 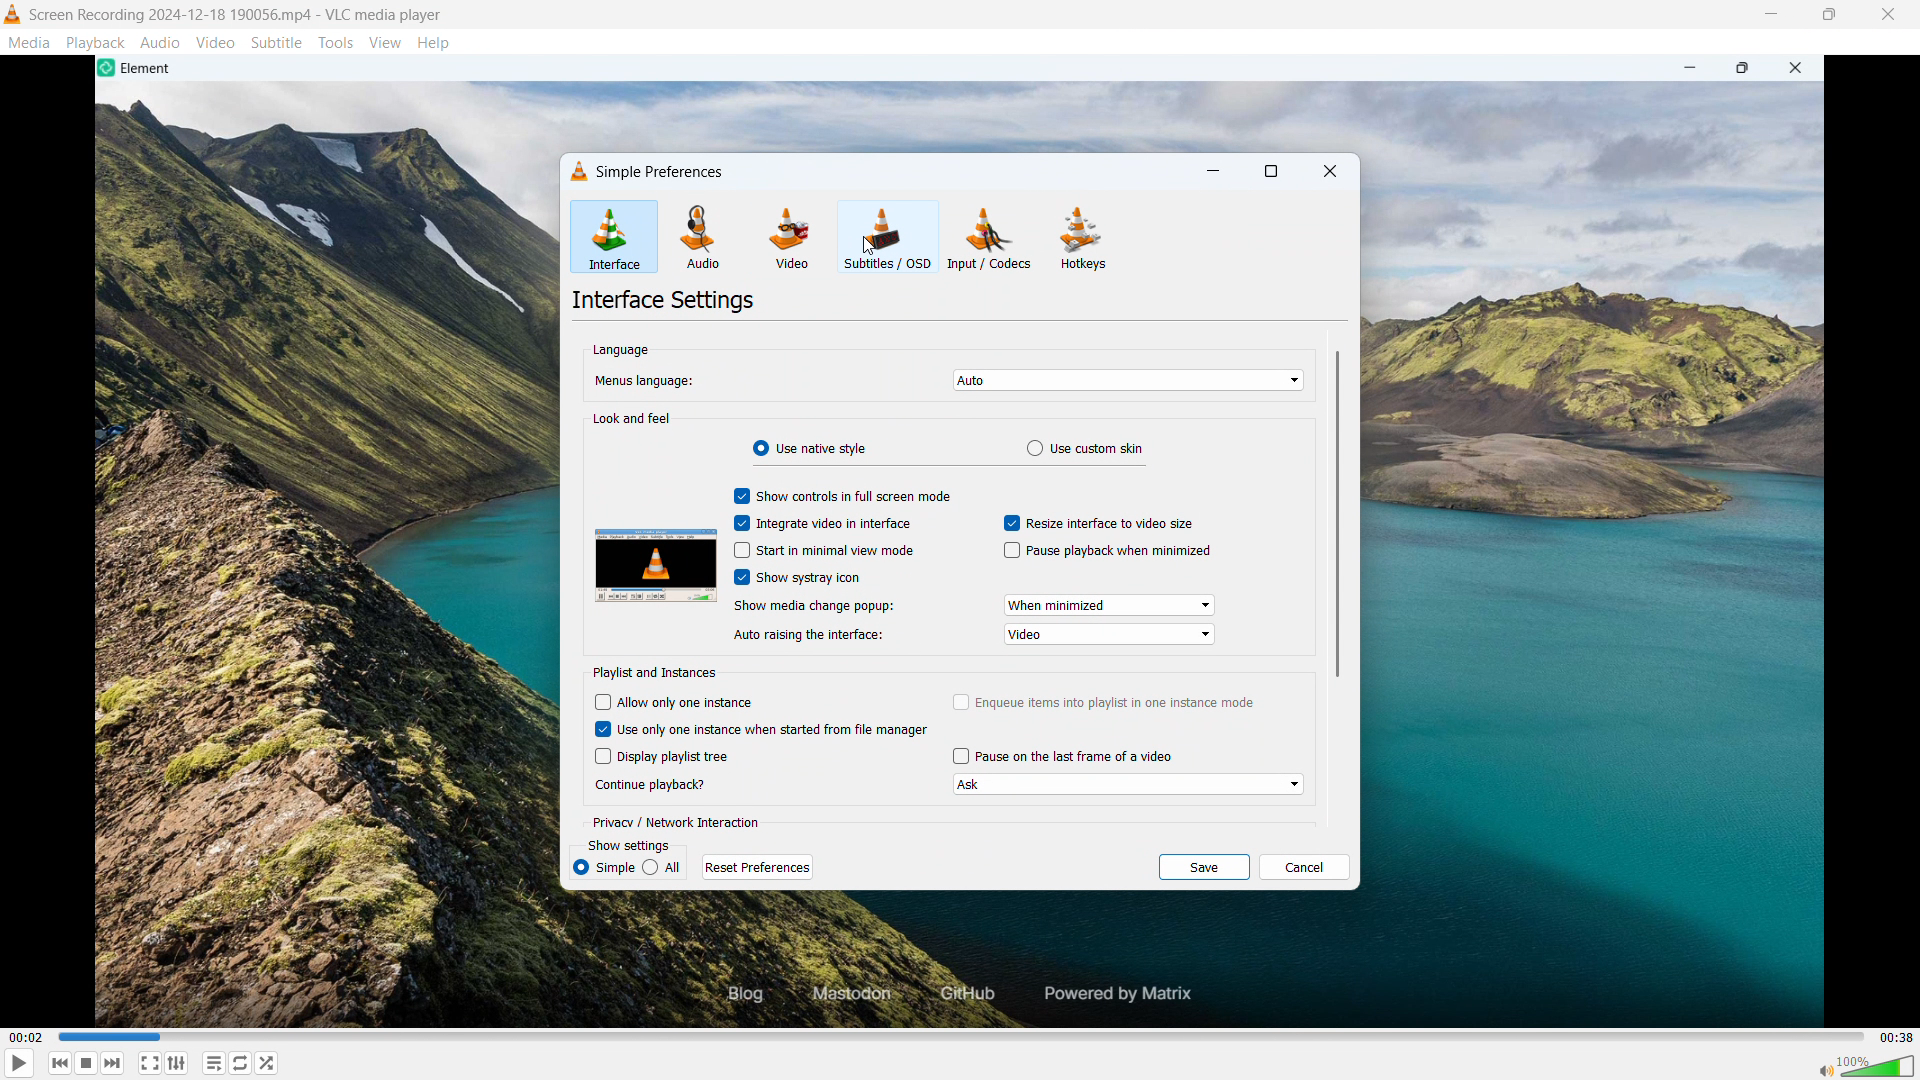 What do you see at coordinates (805, 636) in the screenshot?
I see `audio aising` at bounding box center [805, 636].